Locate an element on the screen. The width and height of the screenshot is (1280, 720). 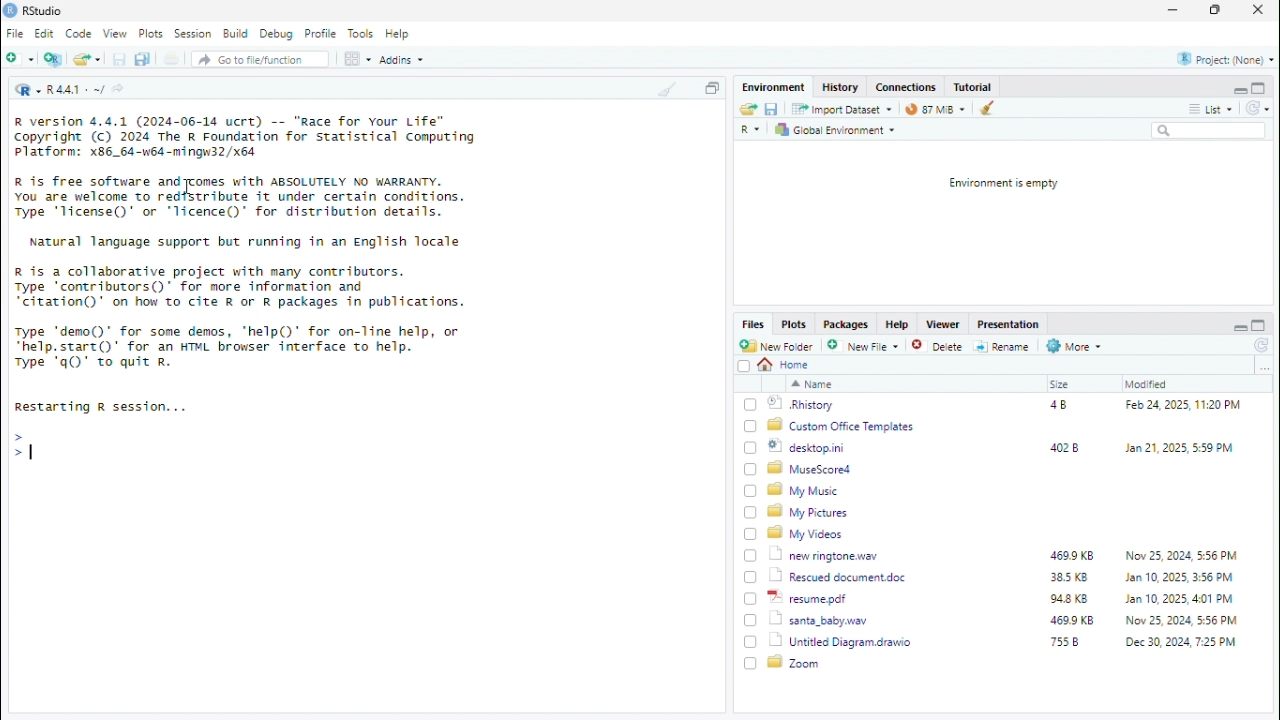
Checkbox is located at coordinates (751, 534).